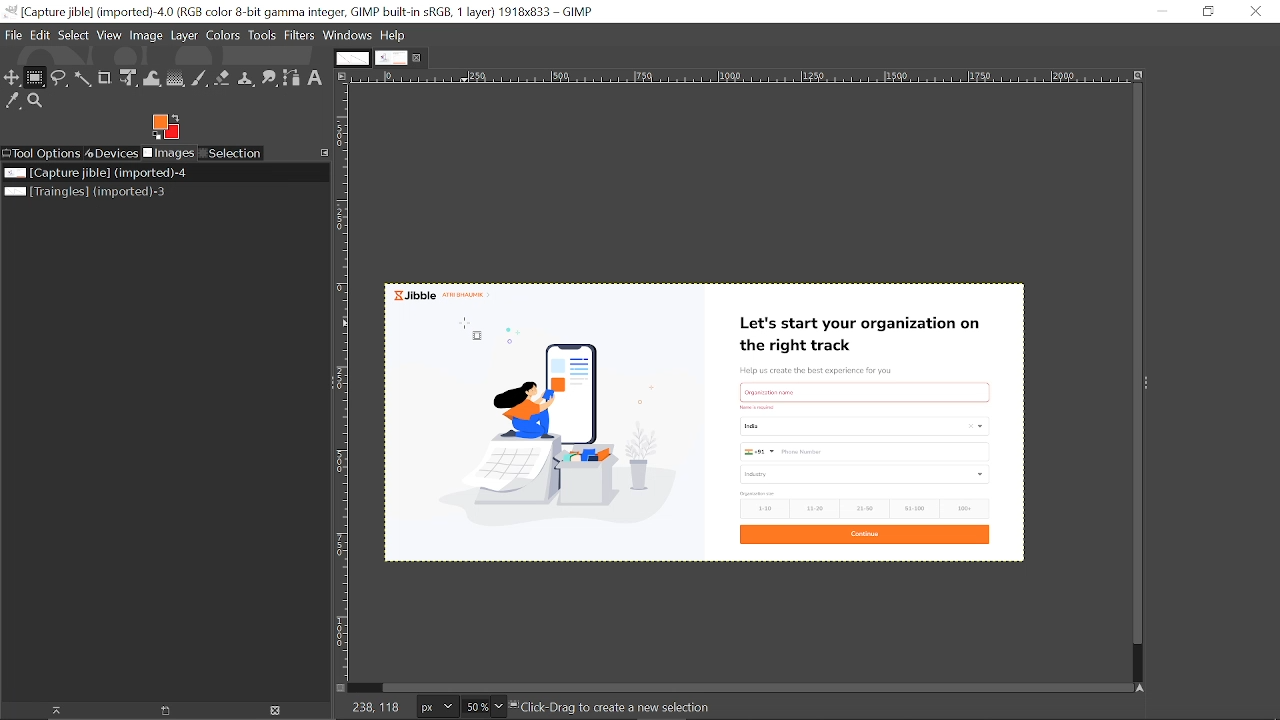  What do you see at coordinates (1131, 363) in the screenshot?
I see `Vertical scrollbar ` at bounding box center [1131, 363].